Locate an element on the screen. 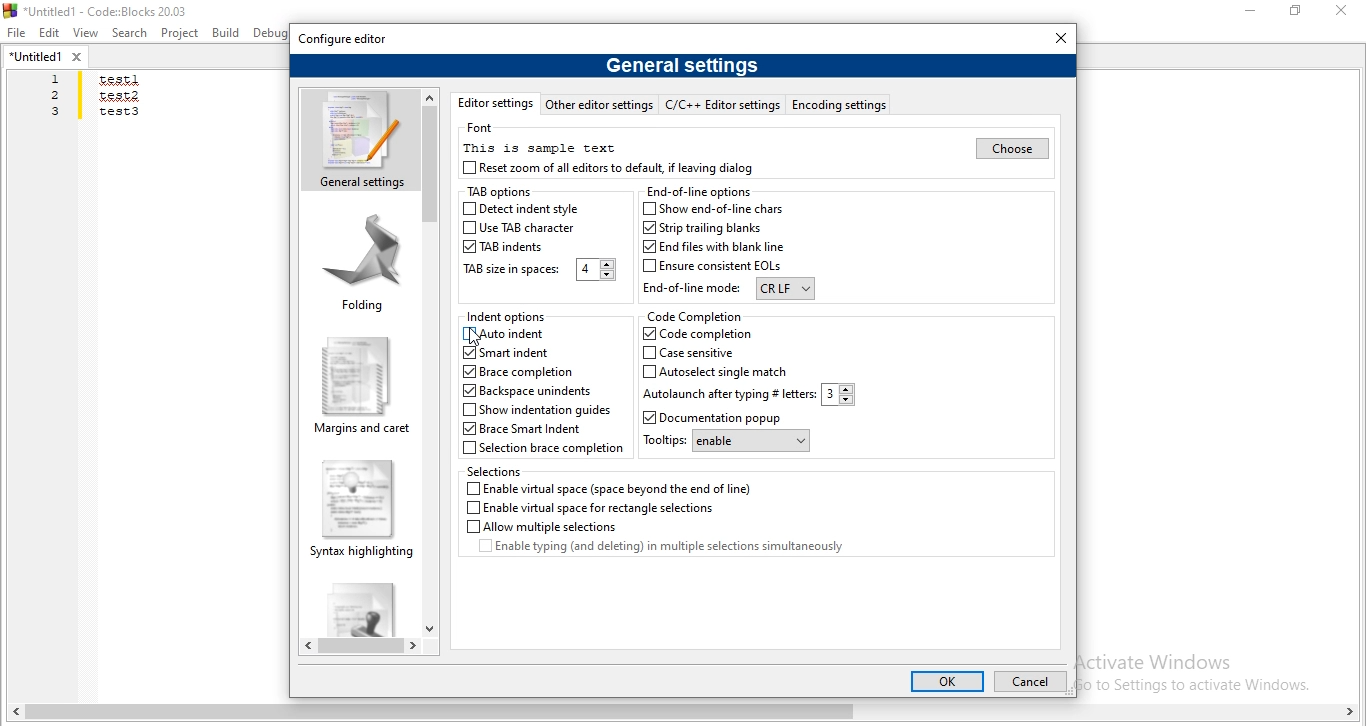 The height and width of the screenshot is (726, 1366). Show end-of-line chars  is located at coordinates (717, 209).